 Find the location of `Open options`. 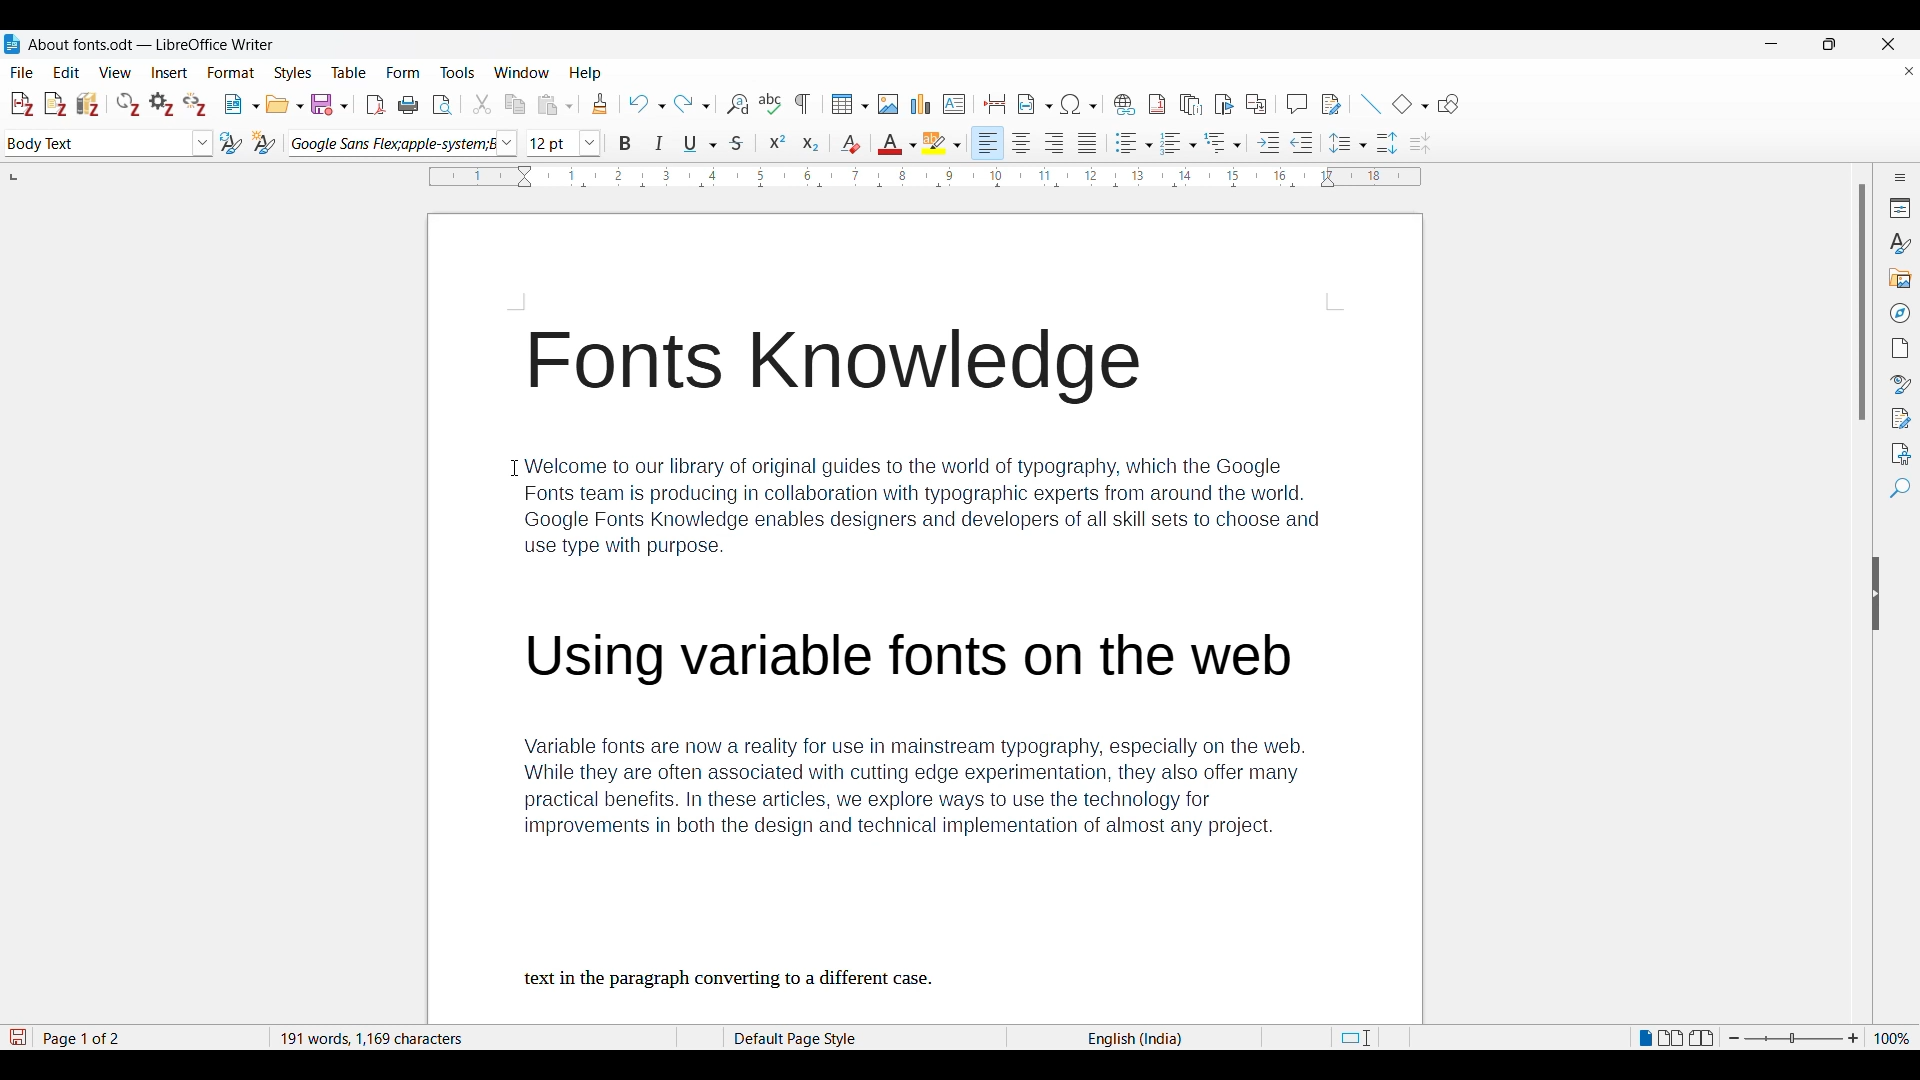

Open options is located at coordinates (284, 104).